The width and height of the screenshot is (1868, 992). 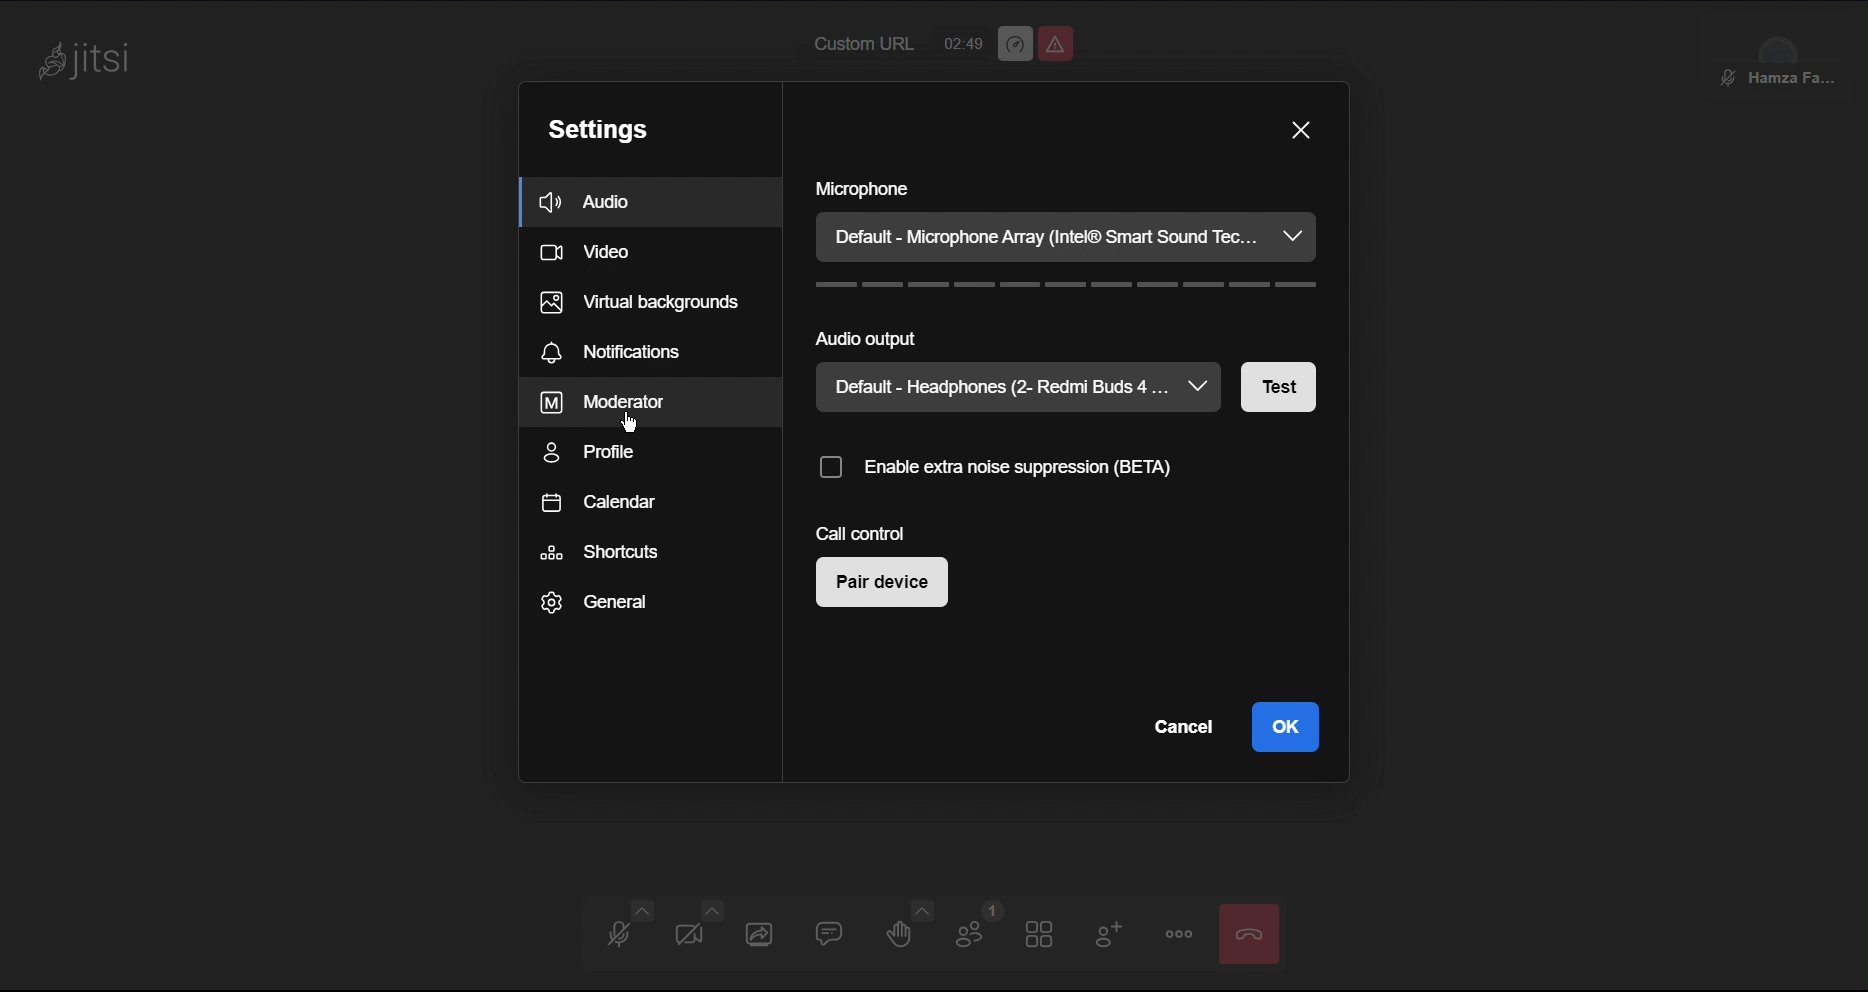 What do you see at coordinates (93, 61) in the screenshot?
I see `Jitsi` at bounding box center [93, 61].